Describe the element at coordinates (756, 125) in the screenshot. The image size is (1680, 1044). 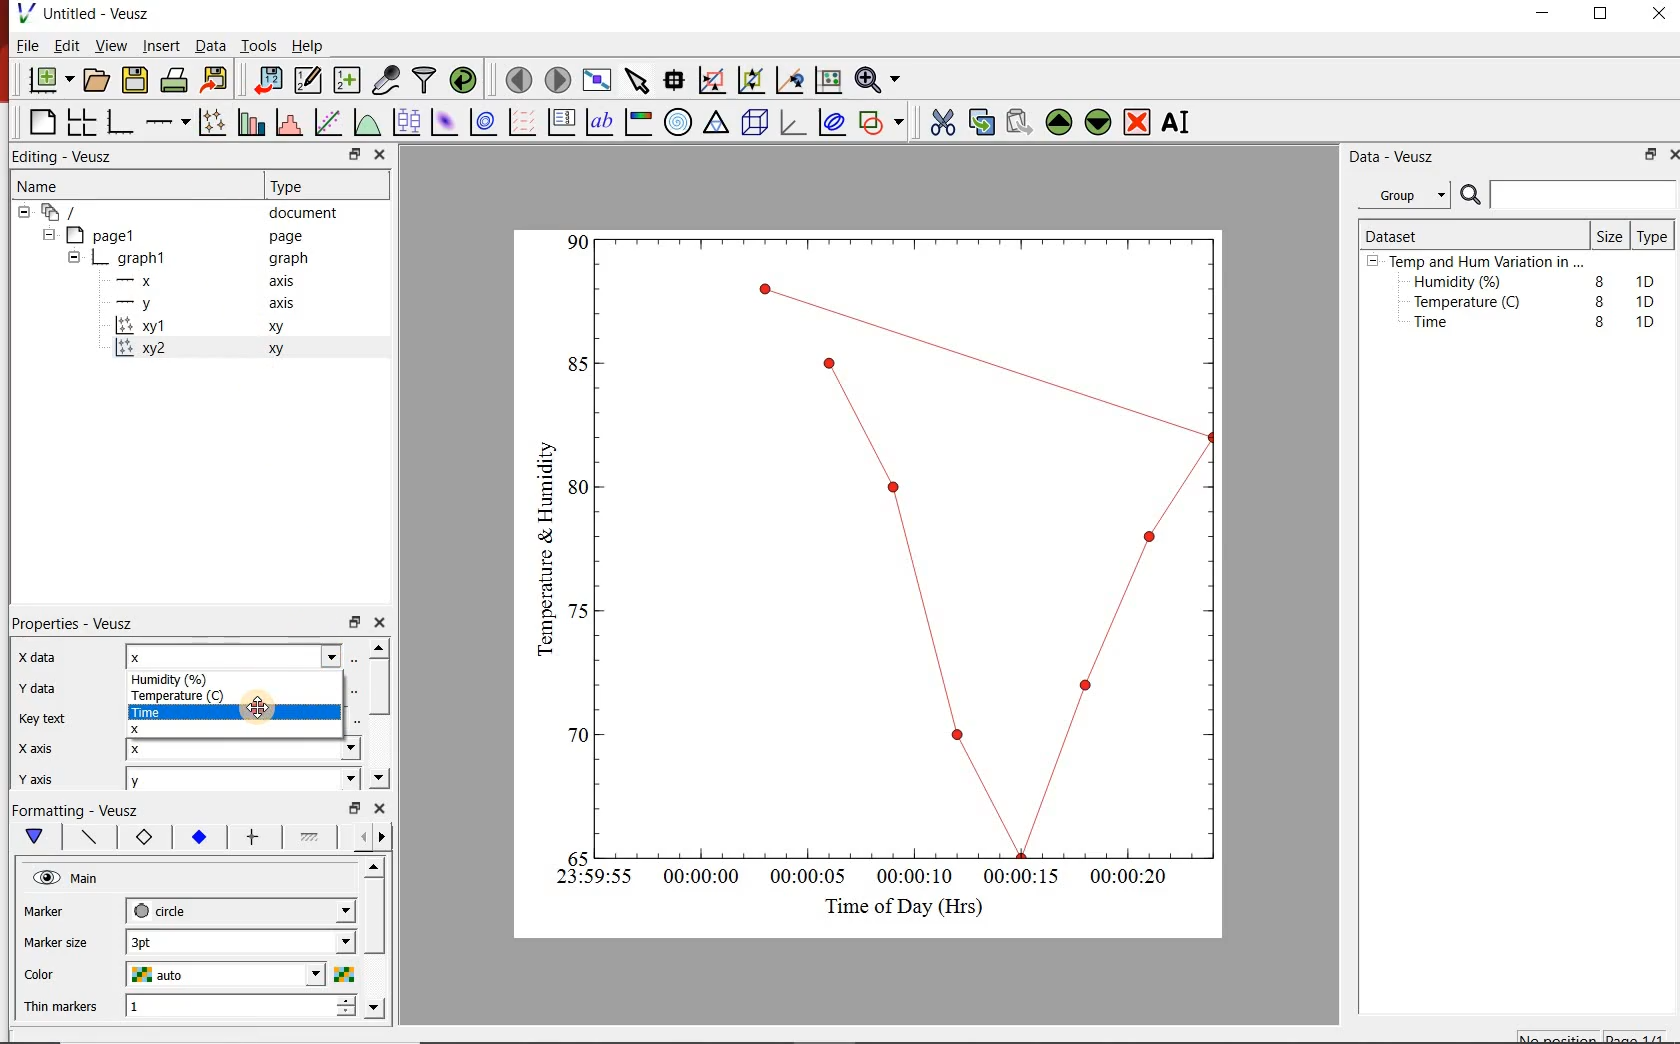
I see `3d scene` at that location.